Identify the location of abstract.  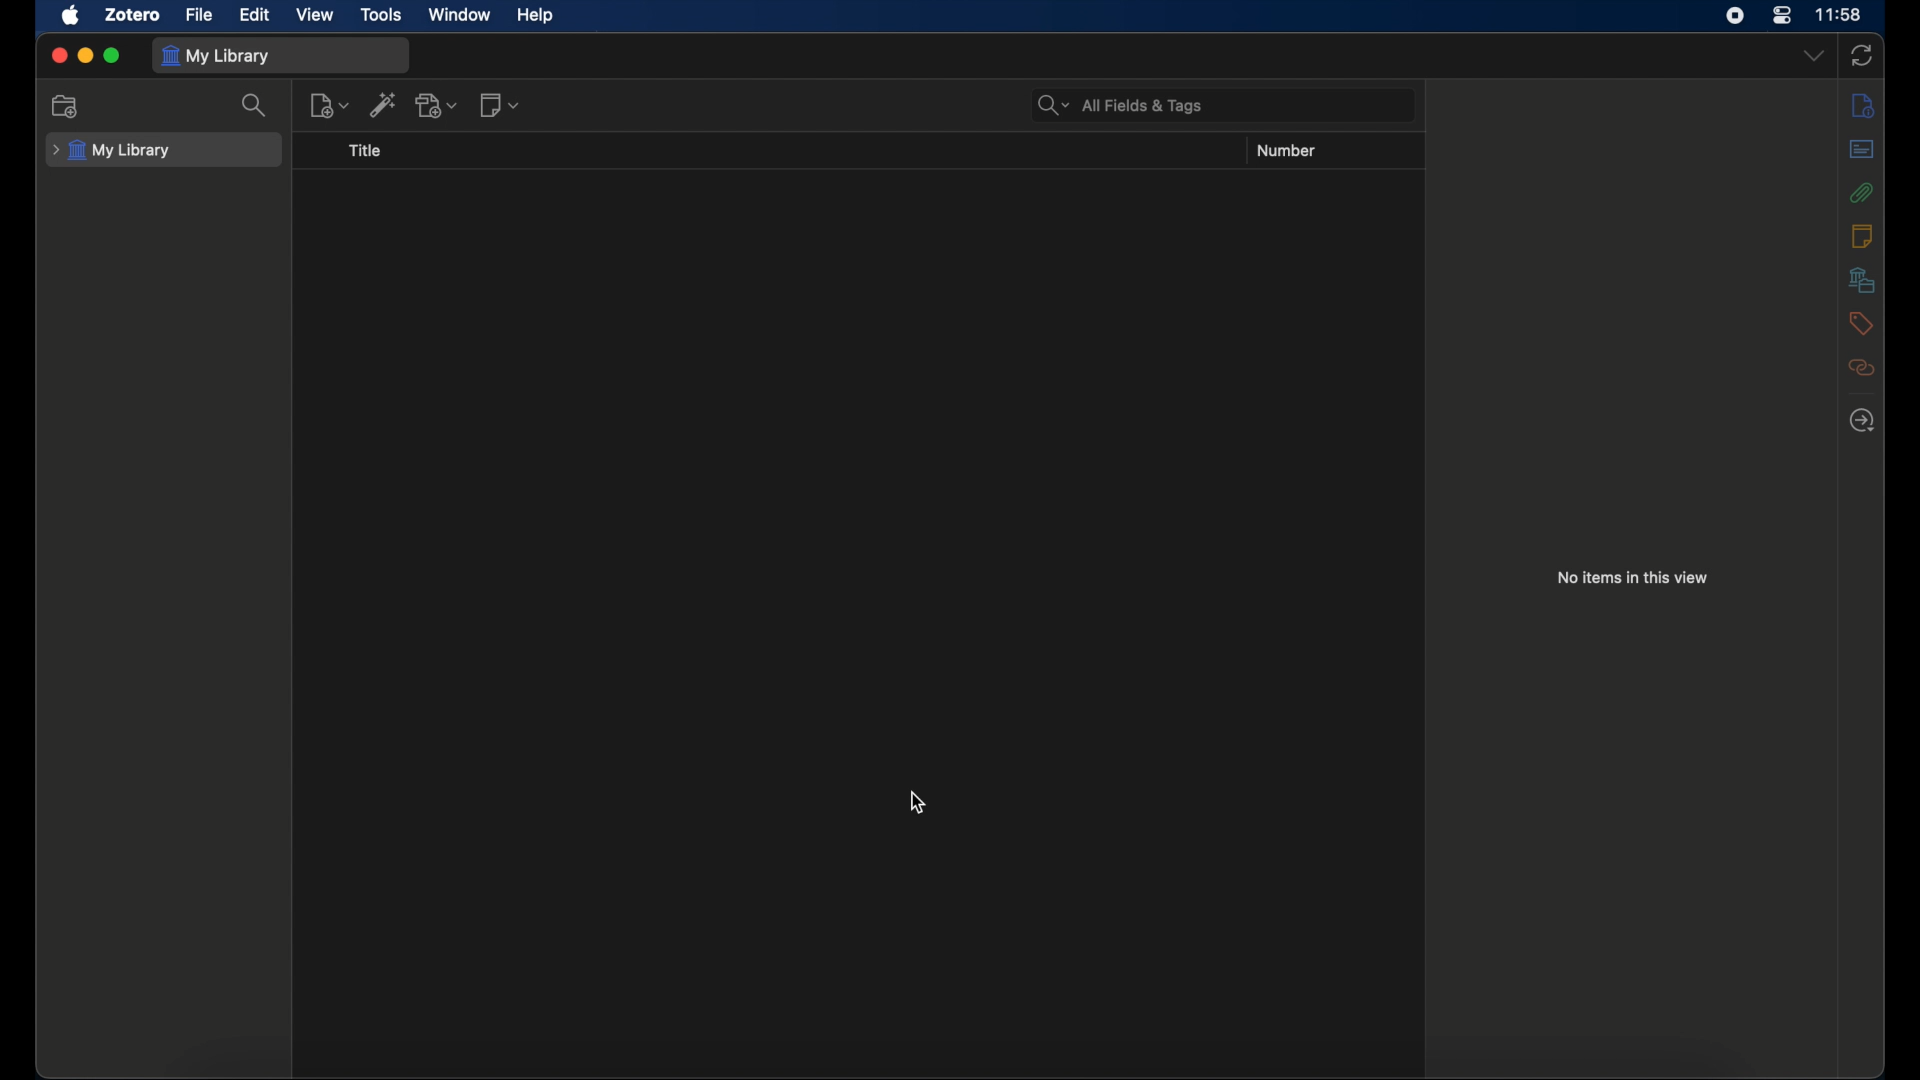
(1861, 150).